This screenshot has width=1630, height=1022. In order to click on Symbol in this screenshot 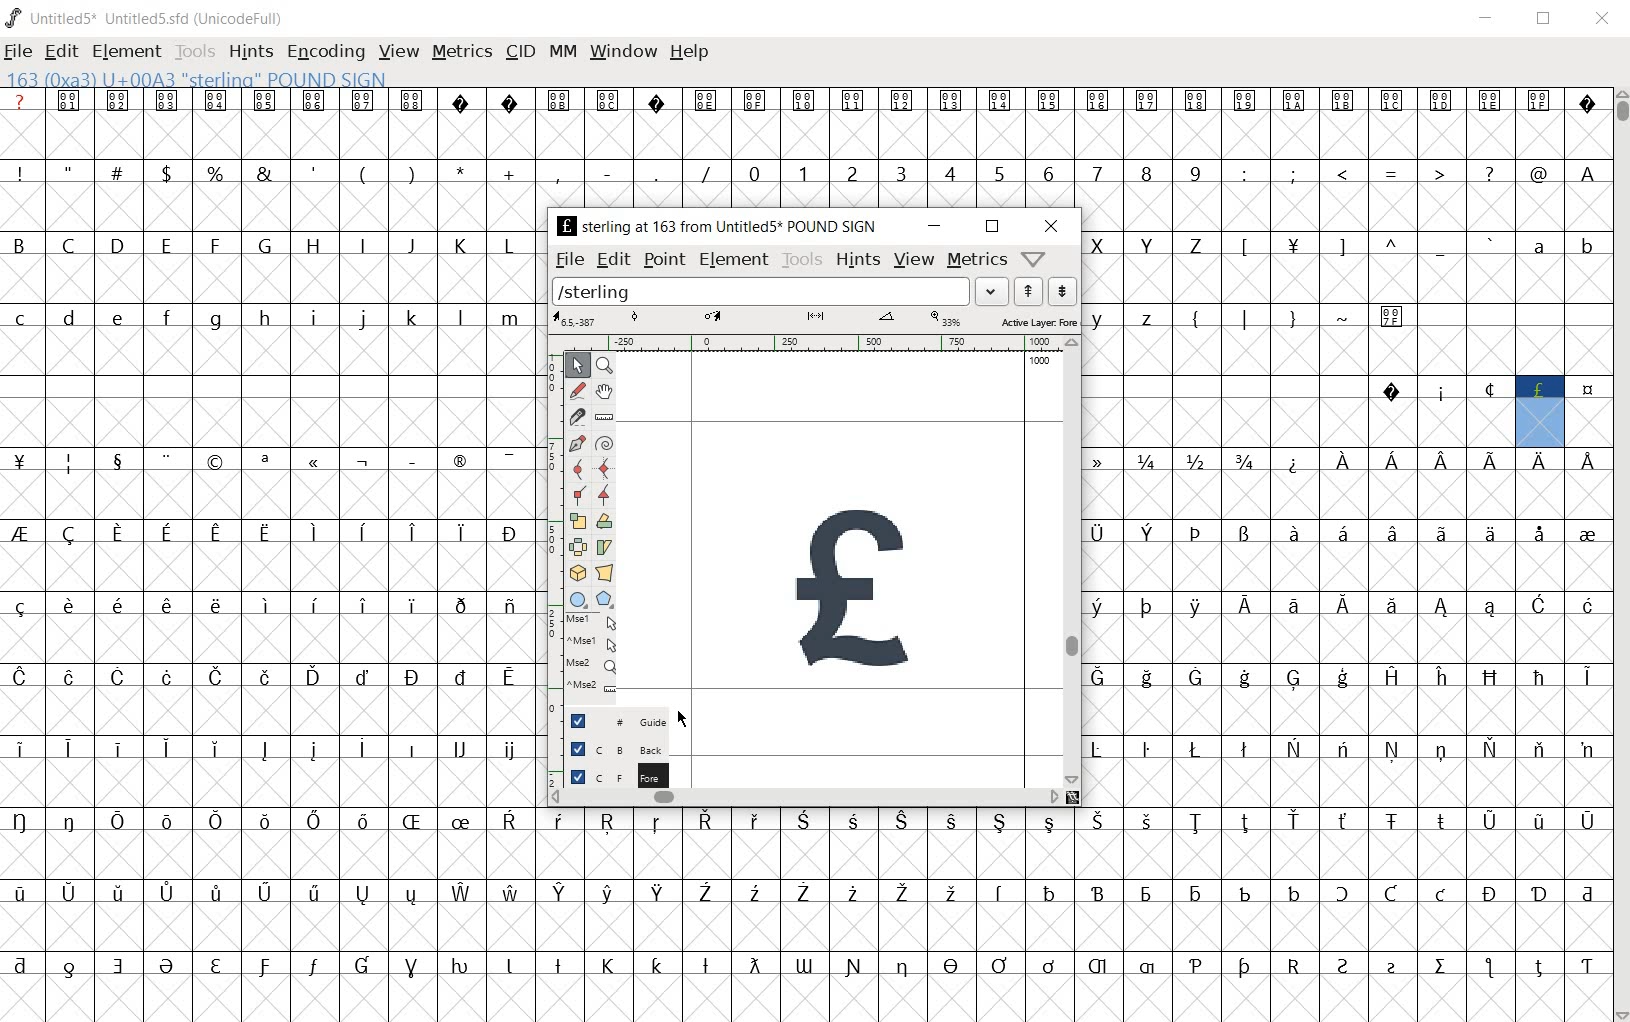, I will do `click(264, 967)`.